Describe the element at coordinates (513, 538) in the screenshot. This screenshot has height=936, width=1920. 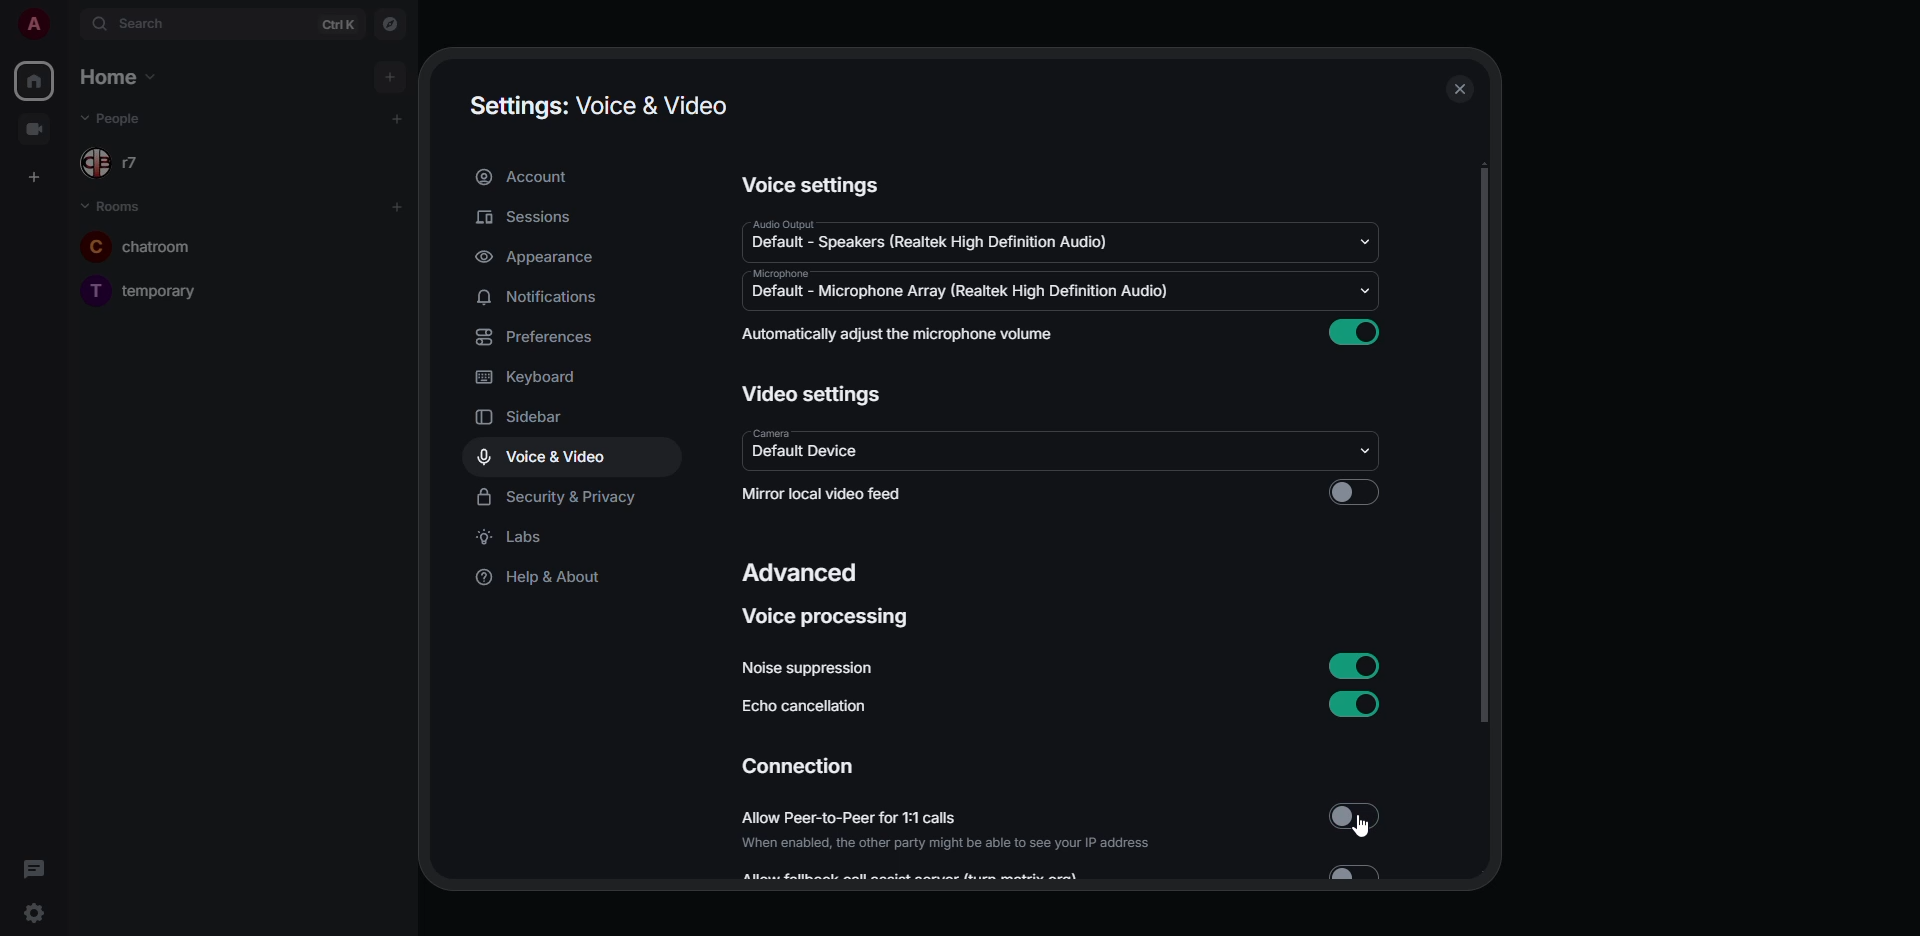
I see `labs` at that location.